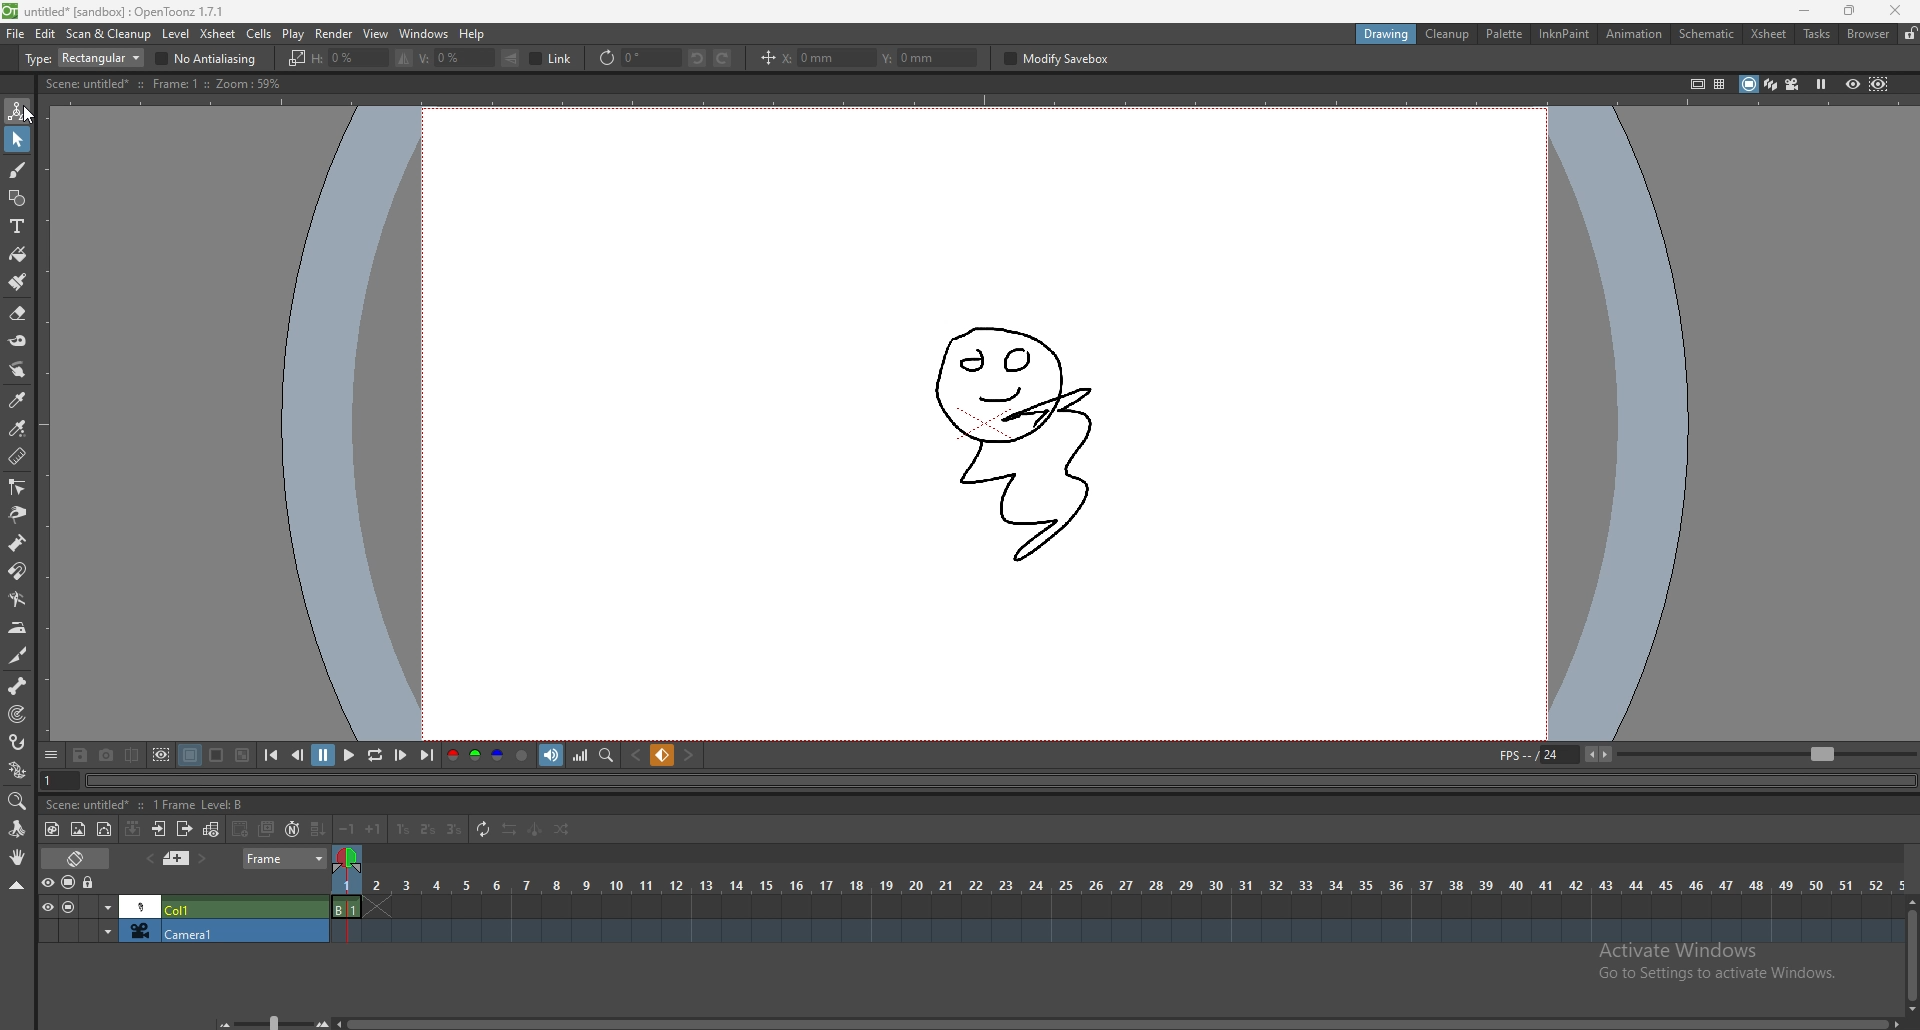  Describe the element at coordinates (1770, 84) in the screenshot. I see `3d` at that location.